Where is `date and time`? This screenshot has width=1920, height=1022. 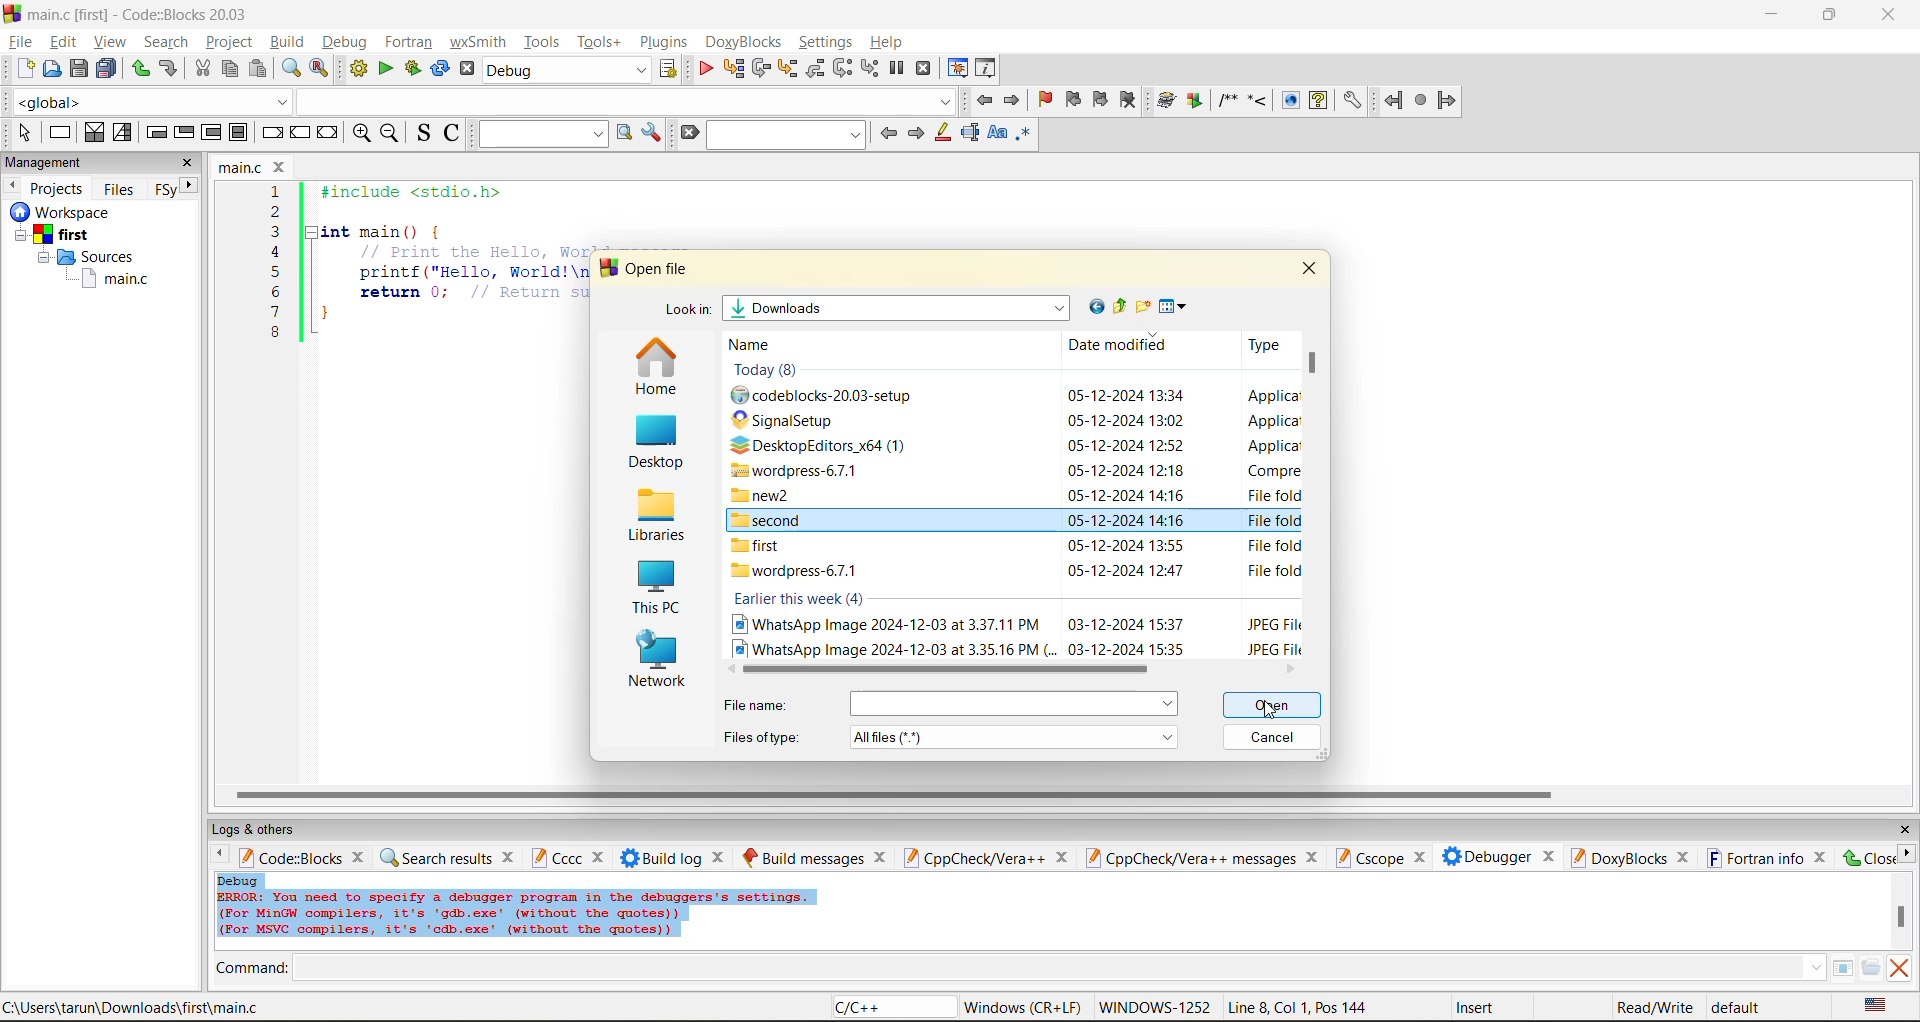 date and time is located at coordinates (1126, 420).